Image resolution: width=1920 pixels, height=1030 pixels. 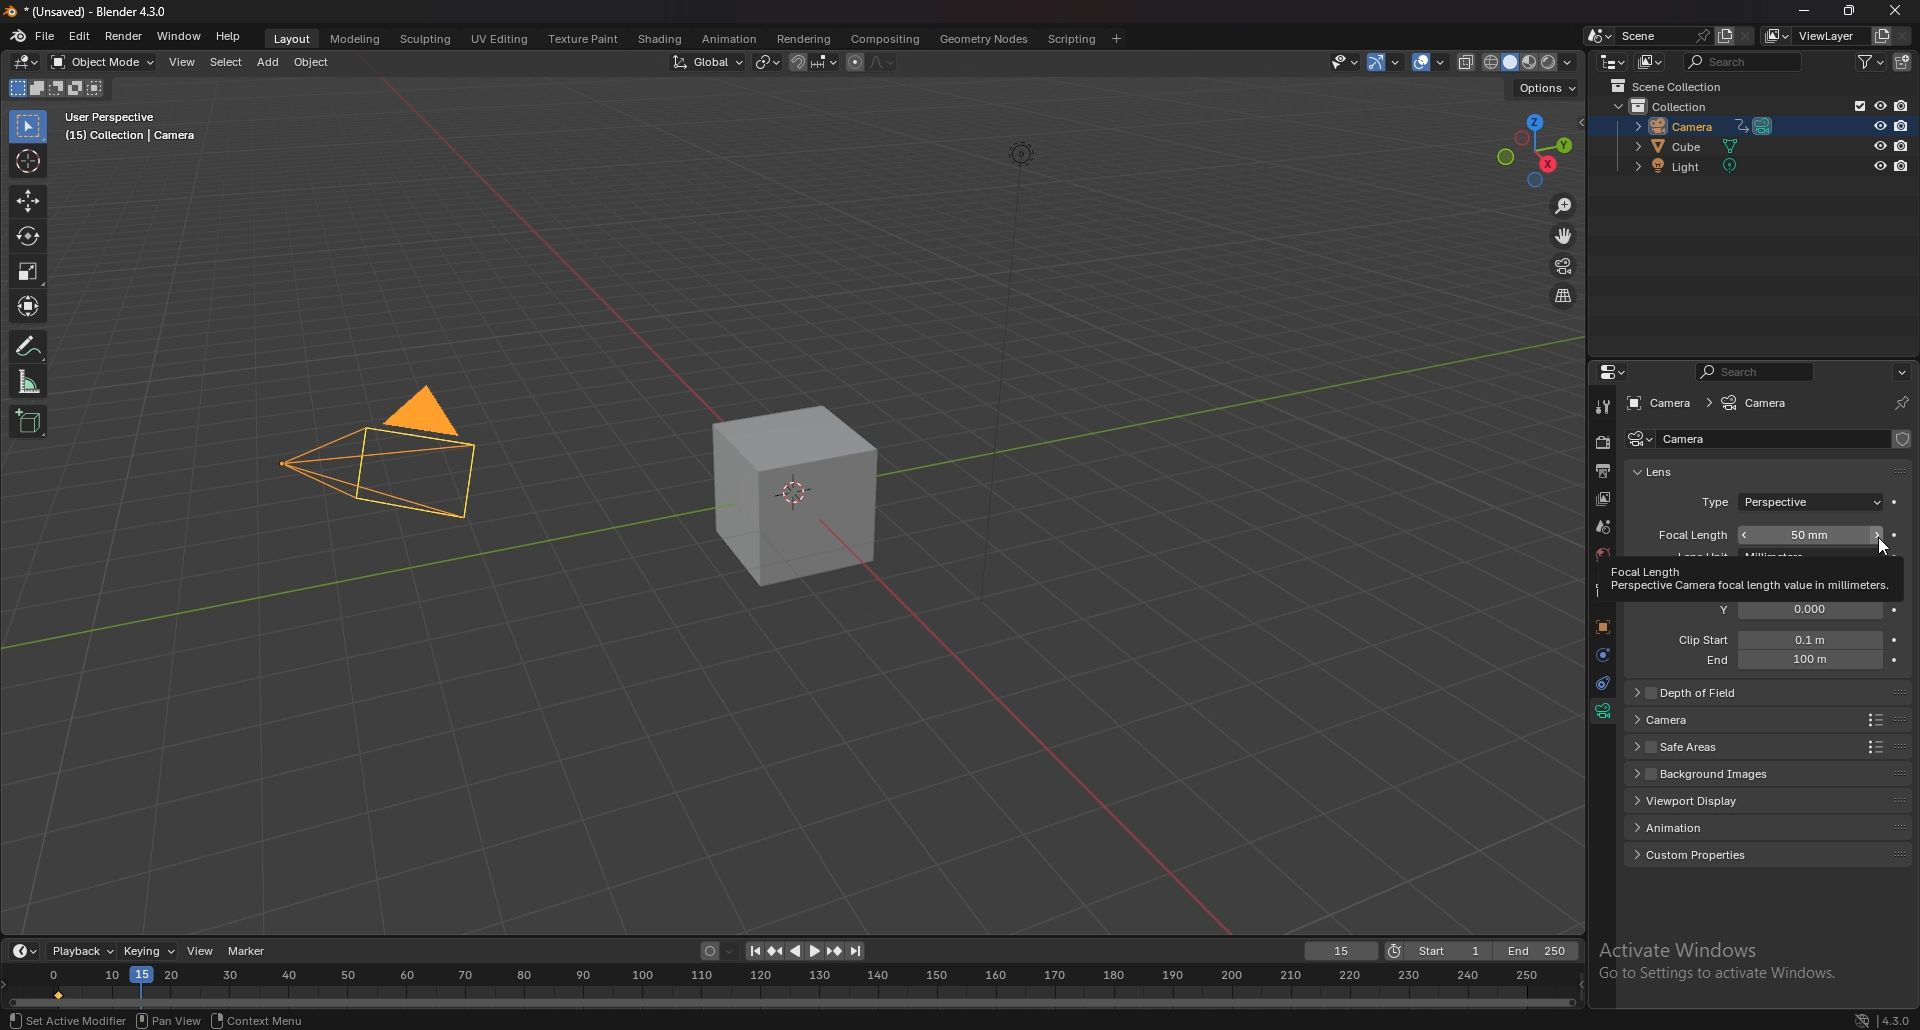 I want to click on editor type, so click(x=1614, y=371).